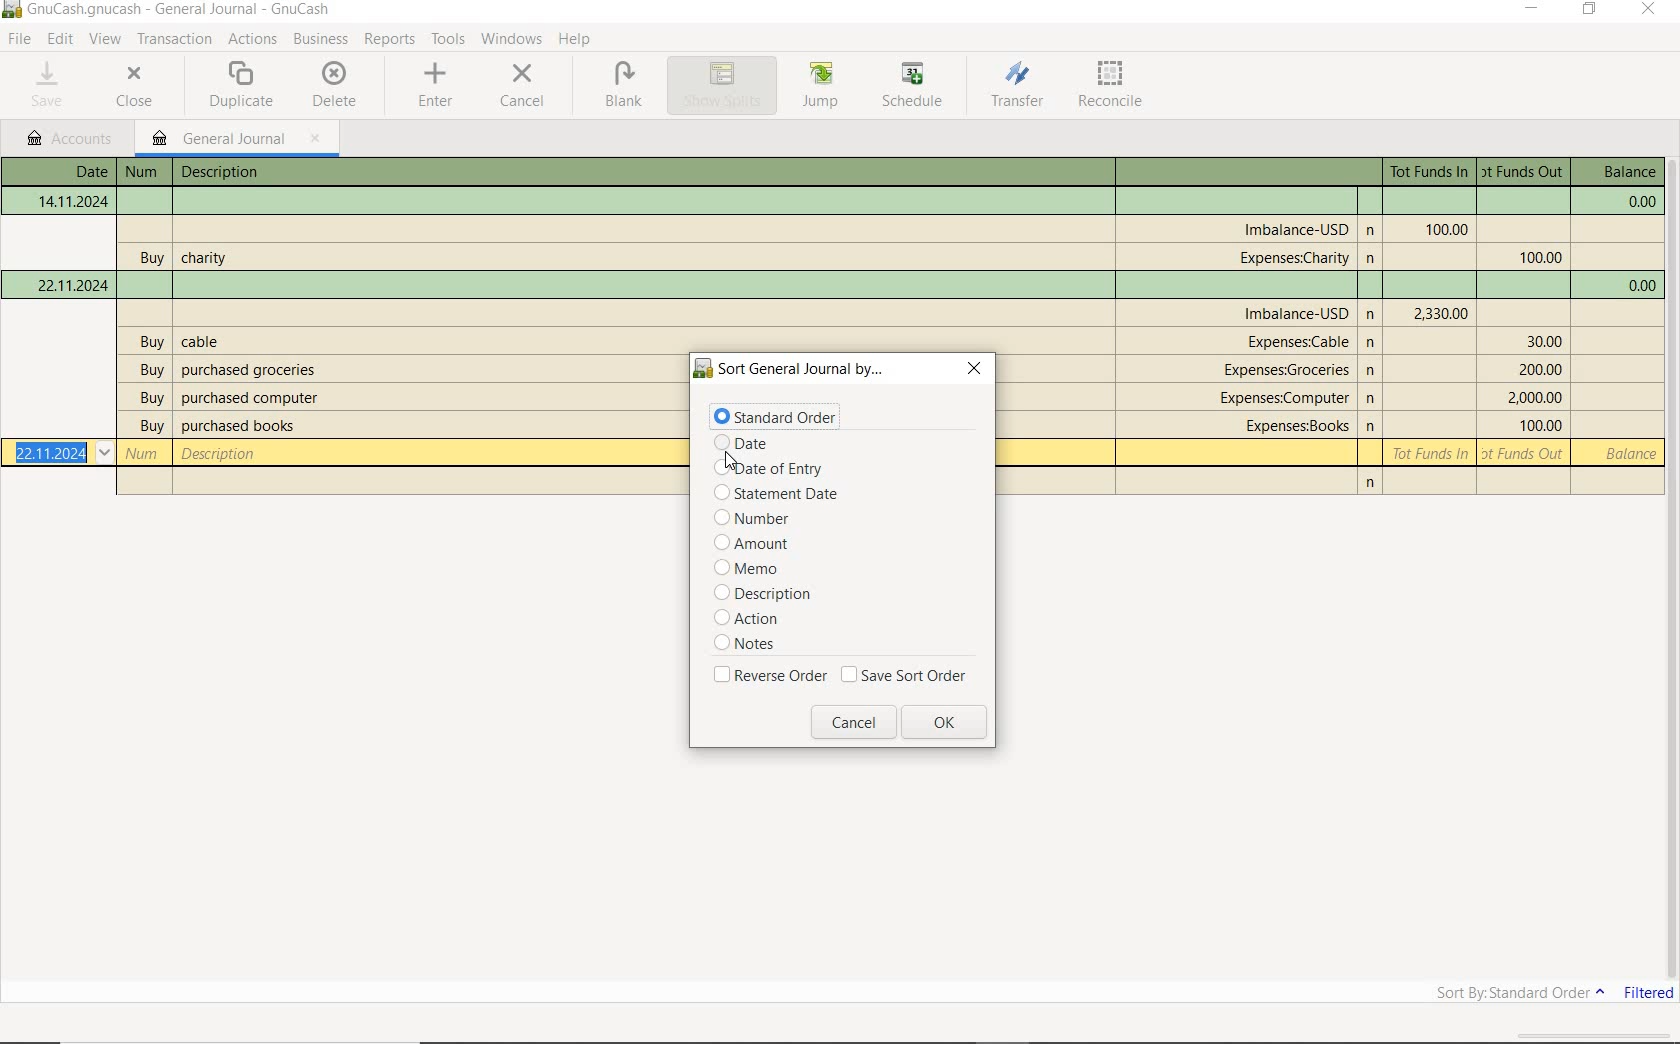 This screenshot has height=1044, width=1680. What do you see at coordinates (1372, 229) in the screenshot?
I see `n` at bounding box center [1372, 229].